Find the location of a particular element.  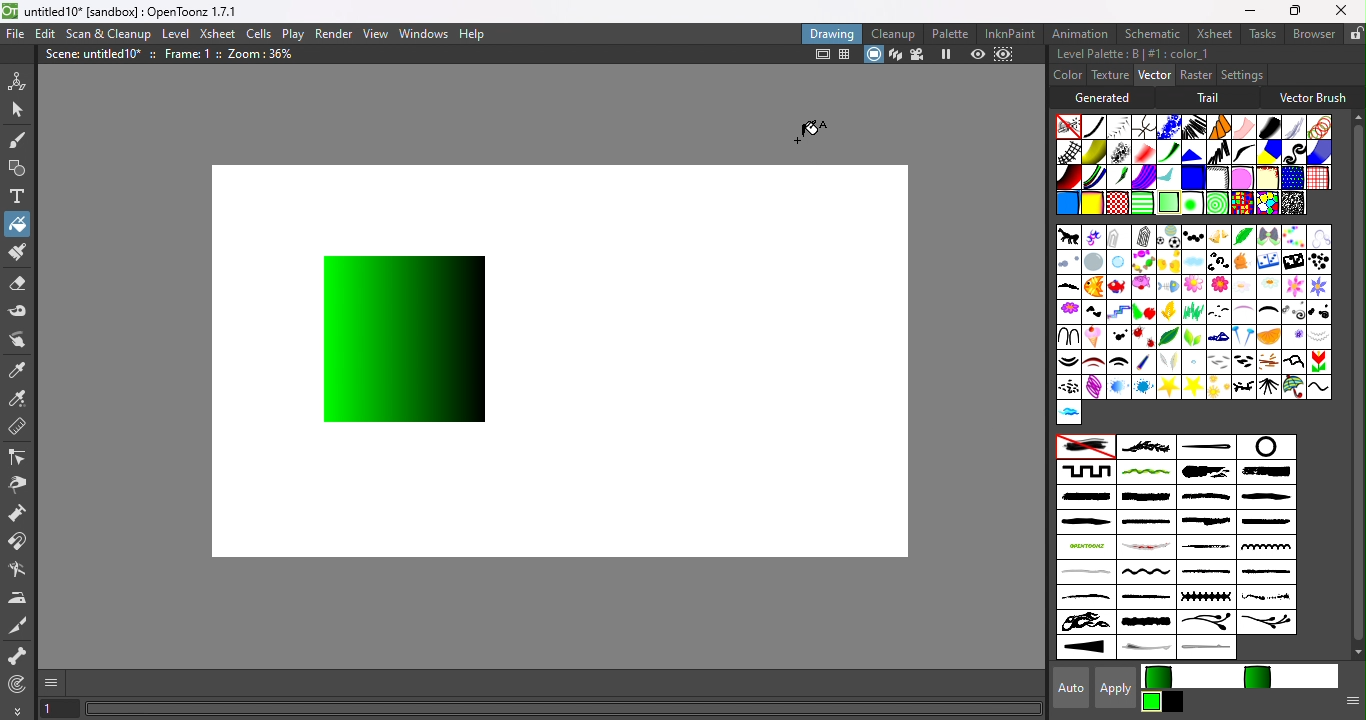

Bubb2 is located at coordinates (1119, 262).